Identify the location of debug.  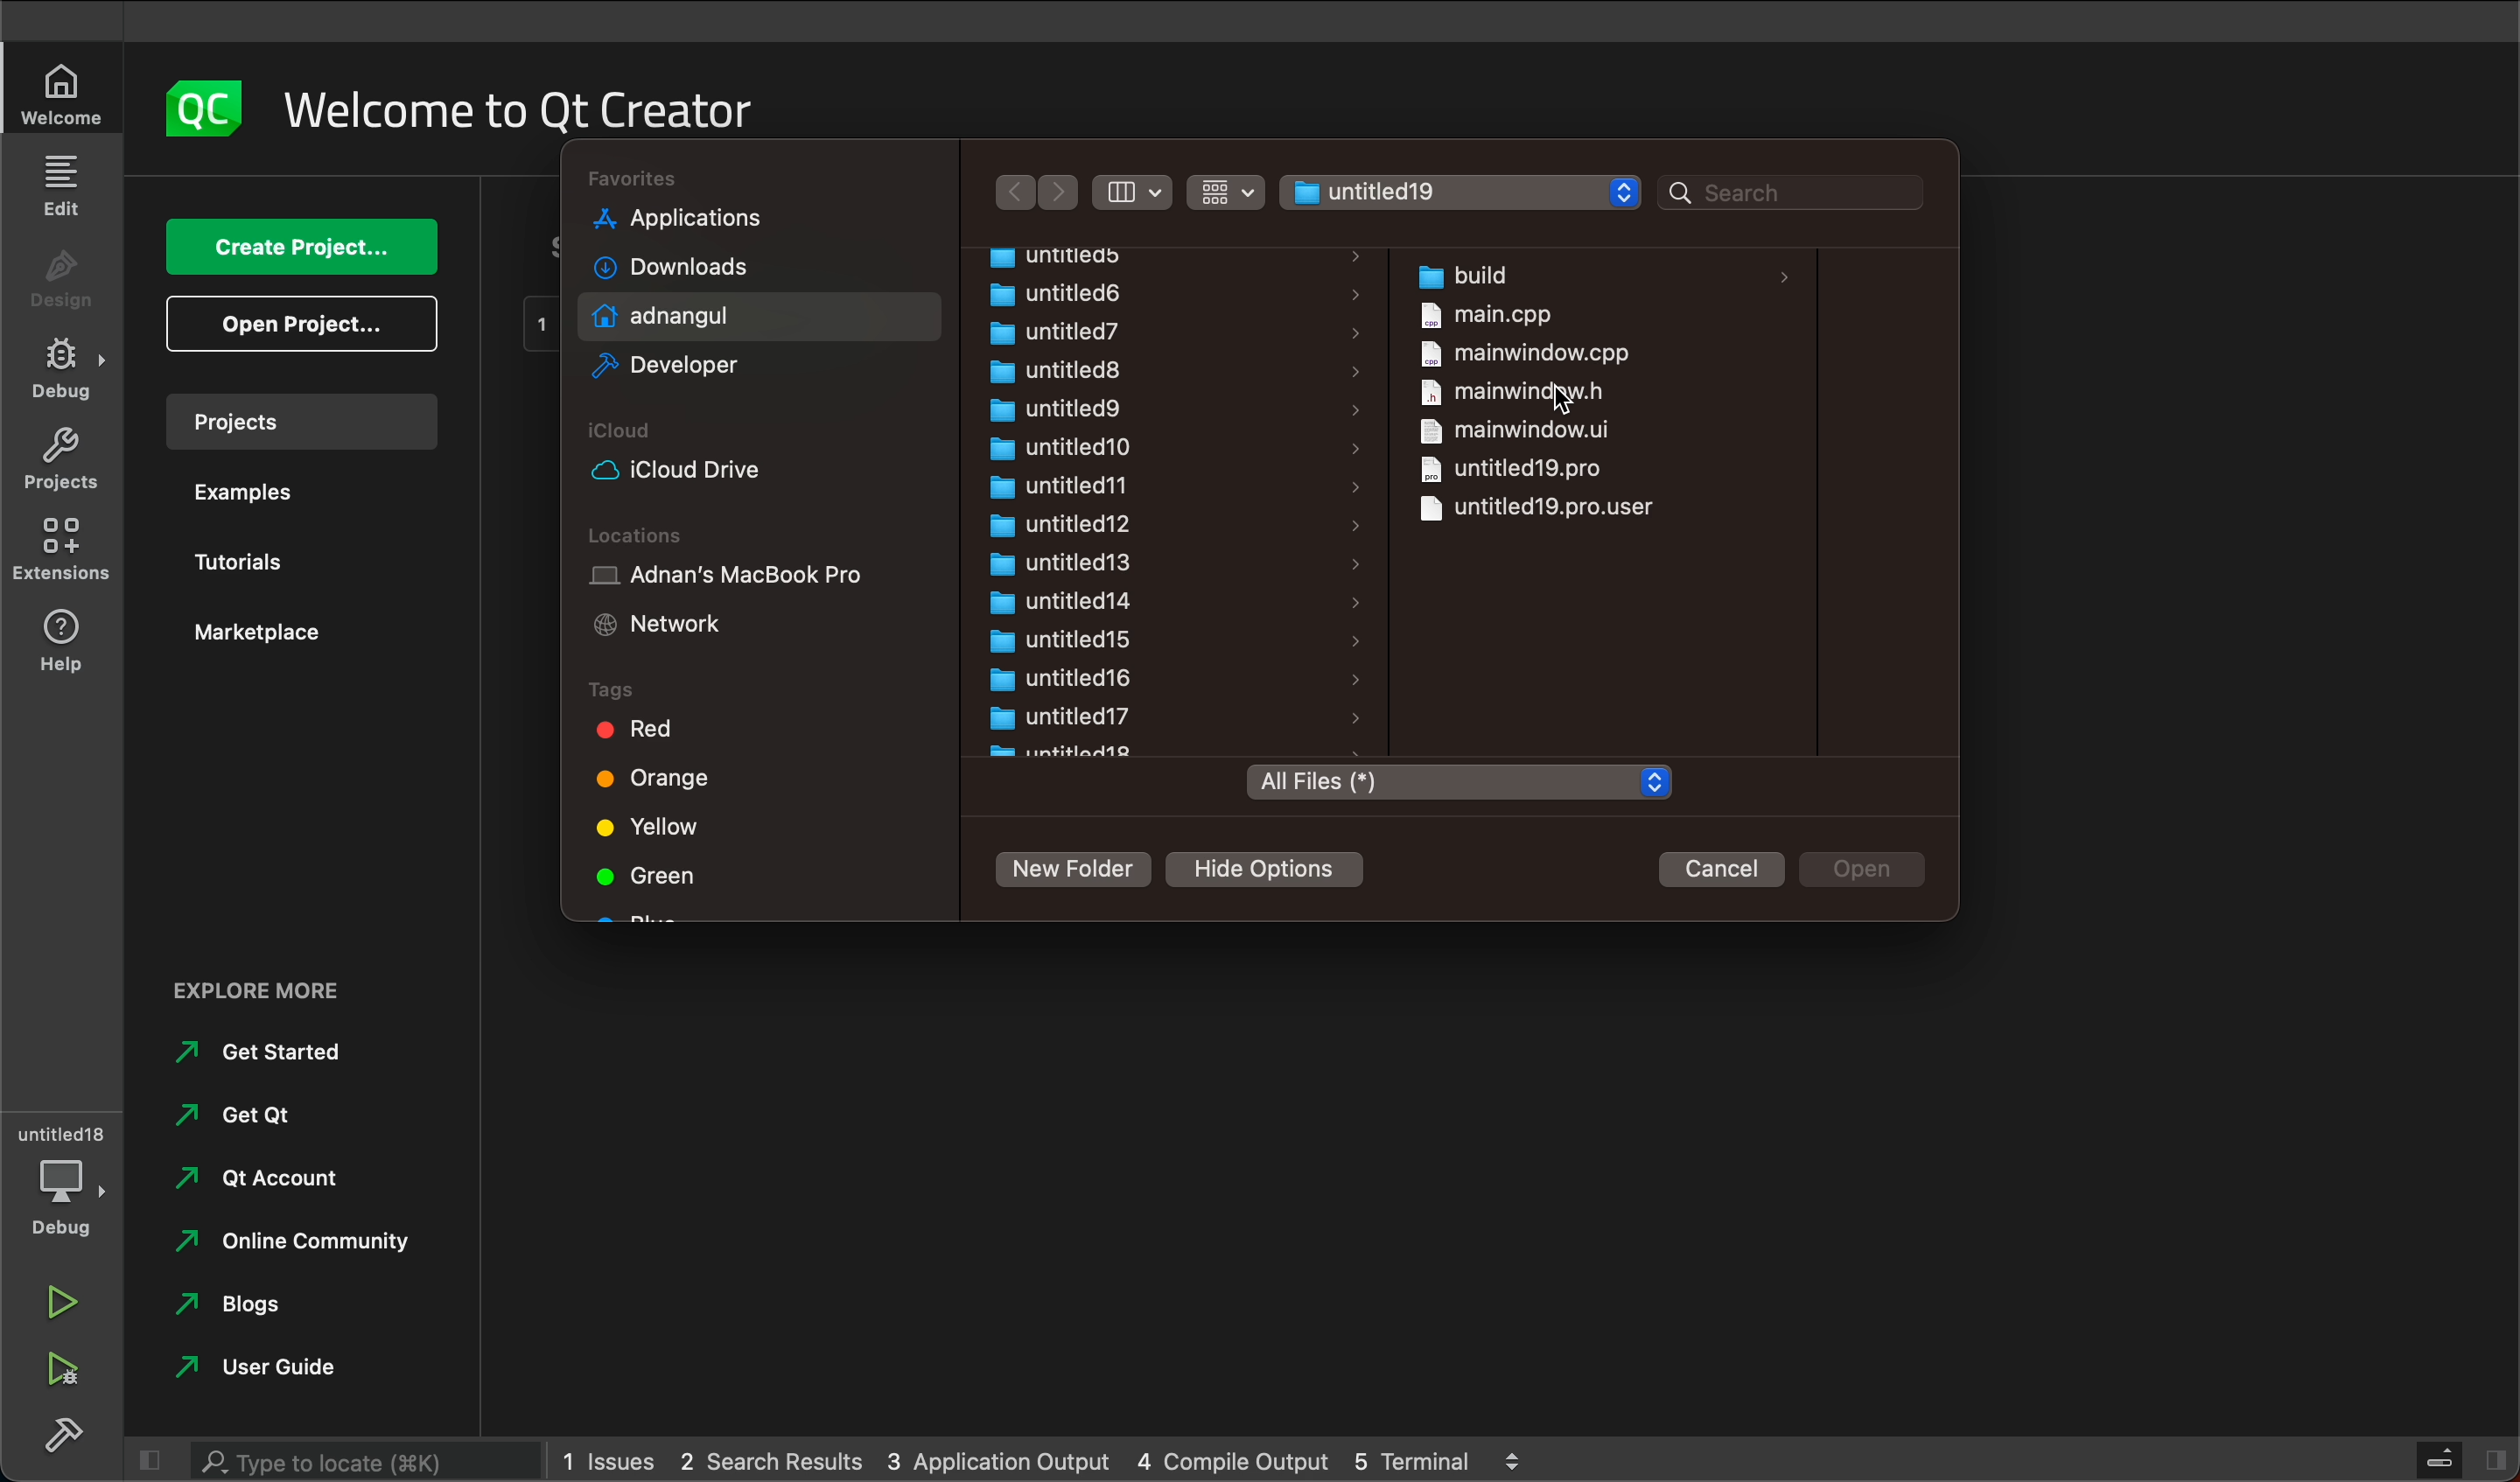
(70, 1199).